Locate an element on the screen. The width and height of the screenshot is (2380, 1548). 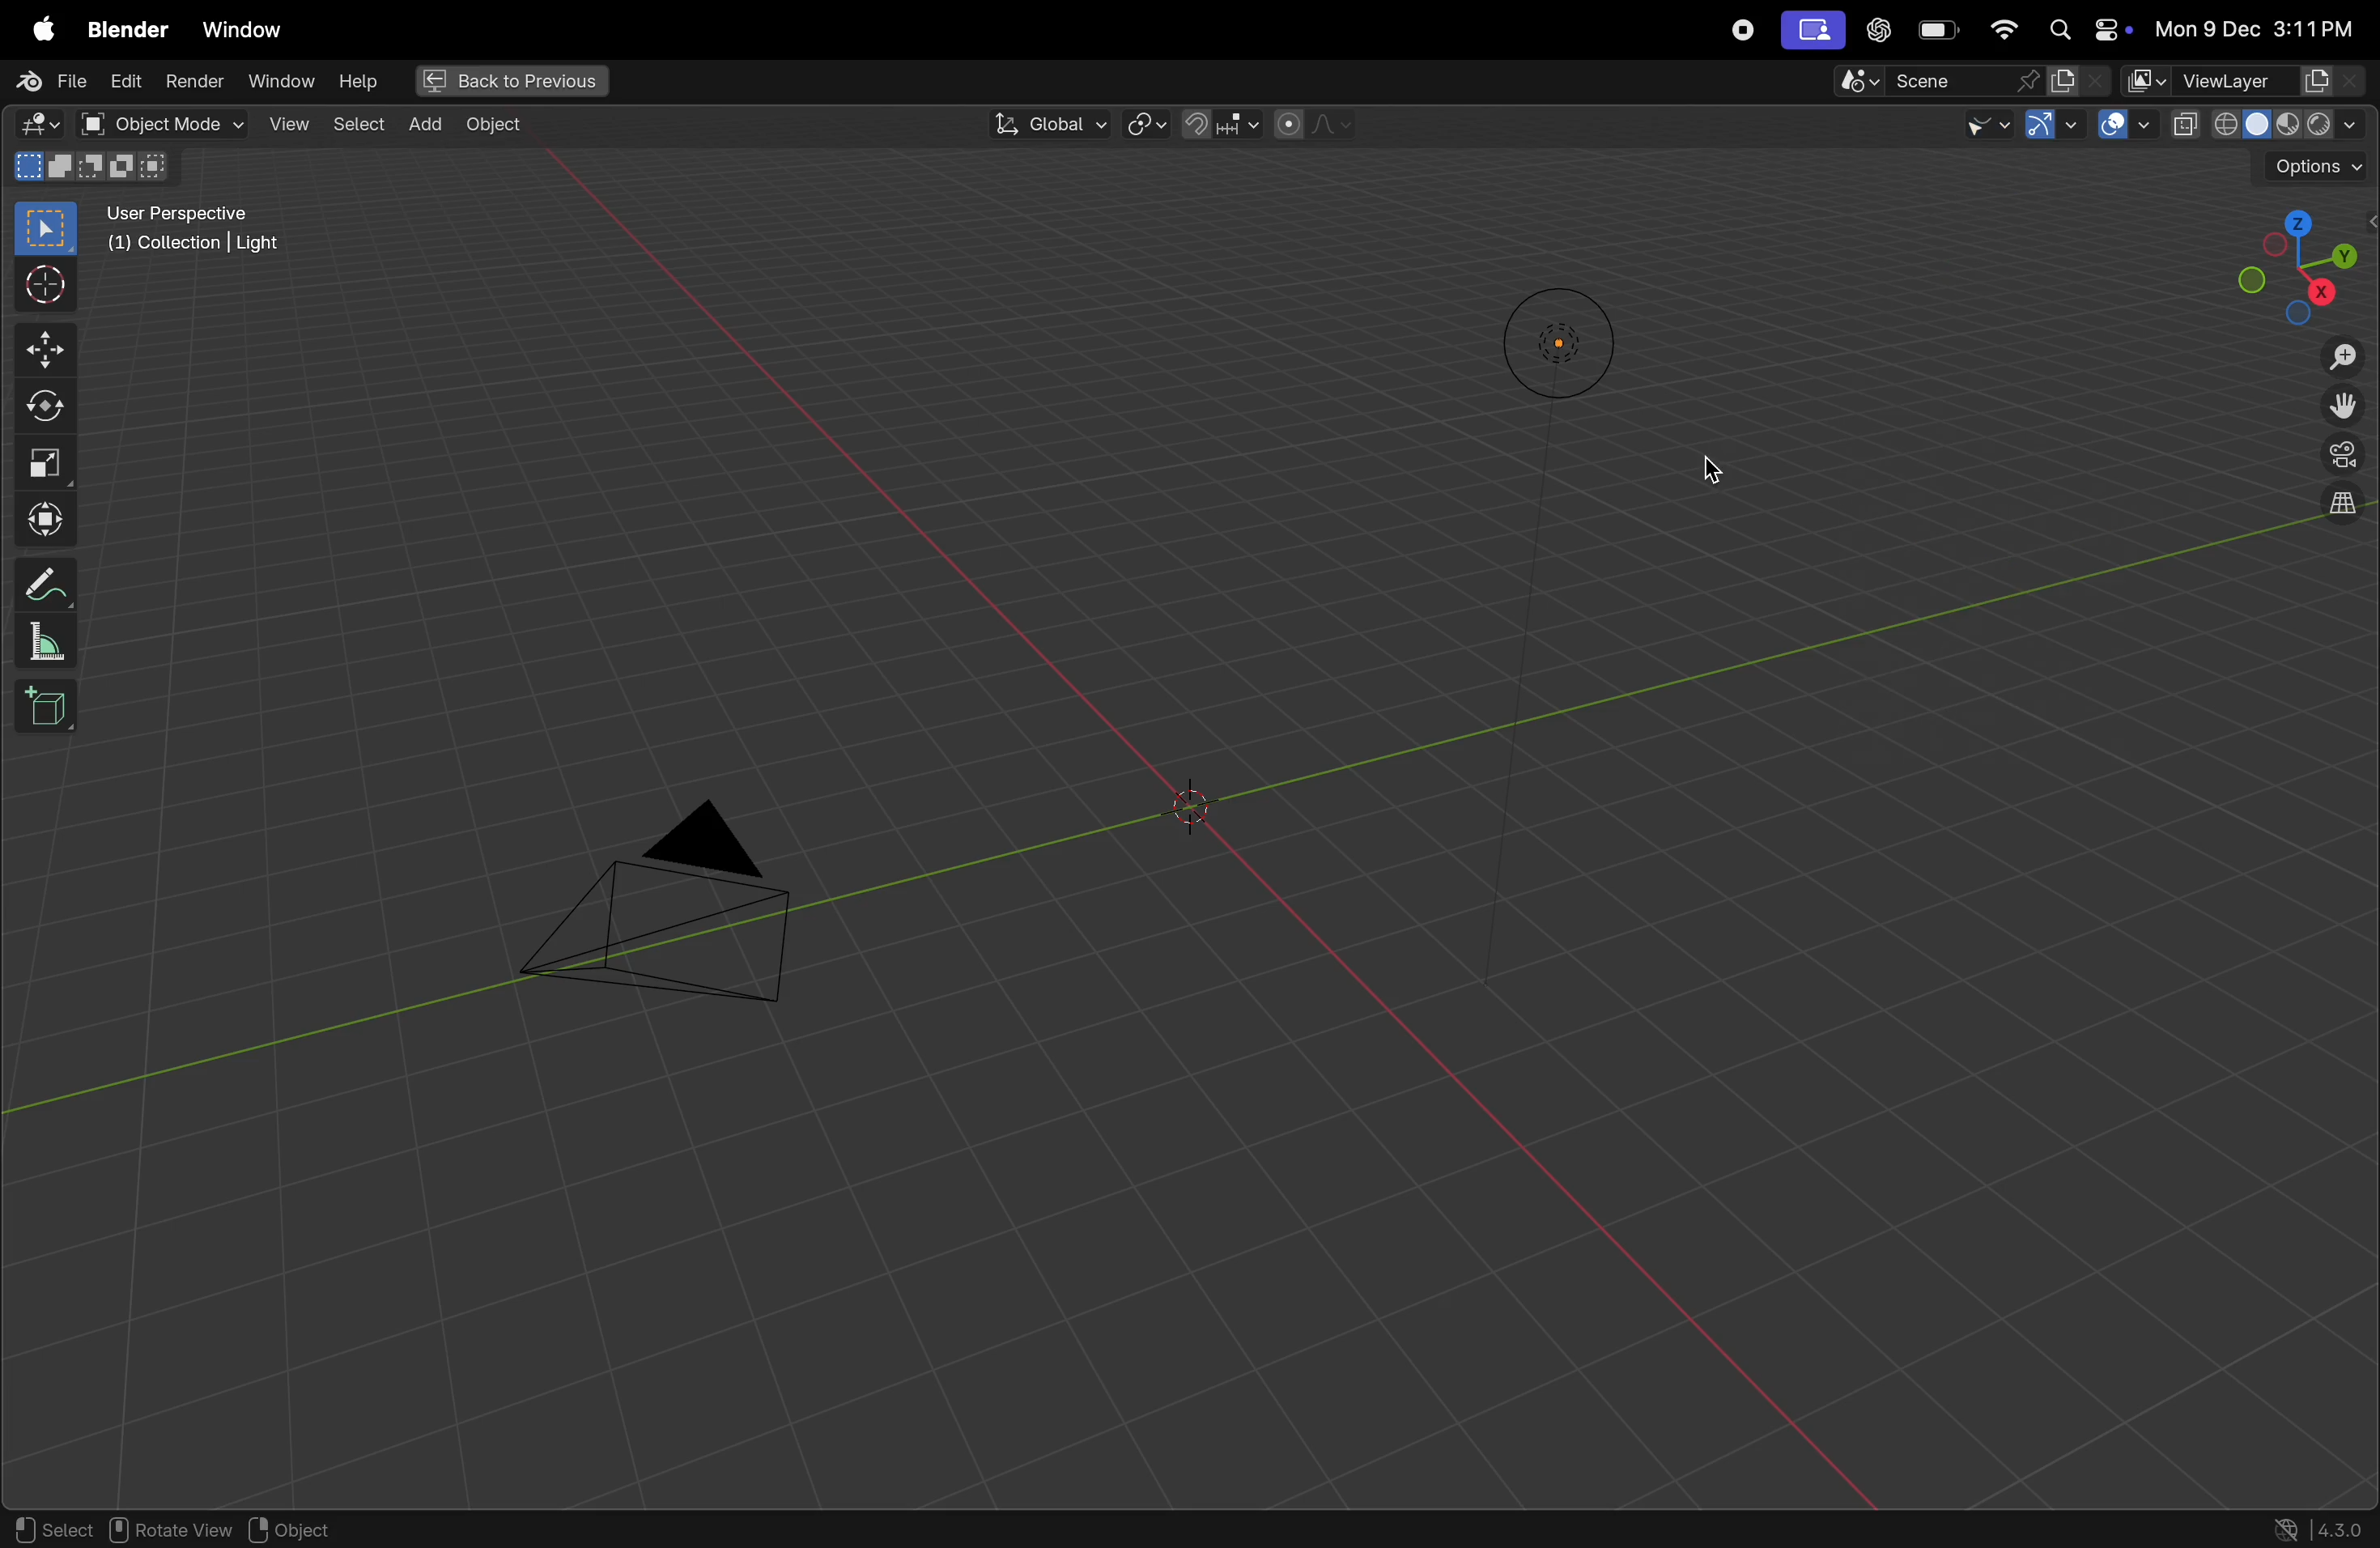
battery is located at coordinates (1933, 32).